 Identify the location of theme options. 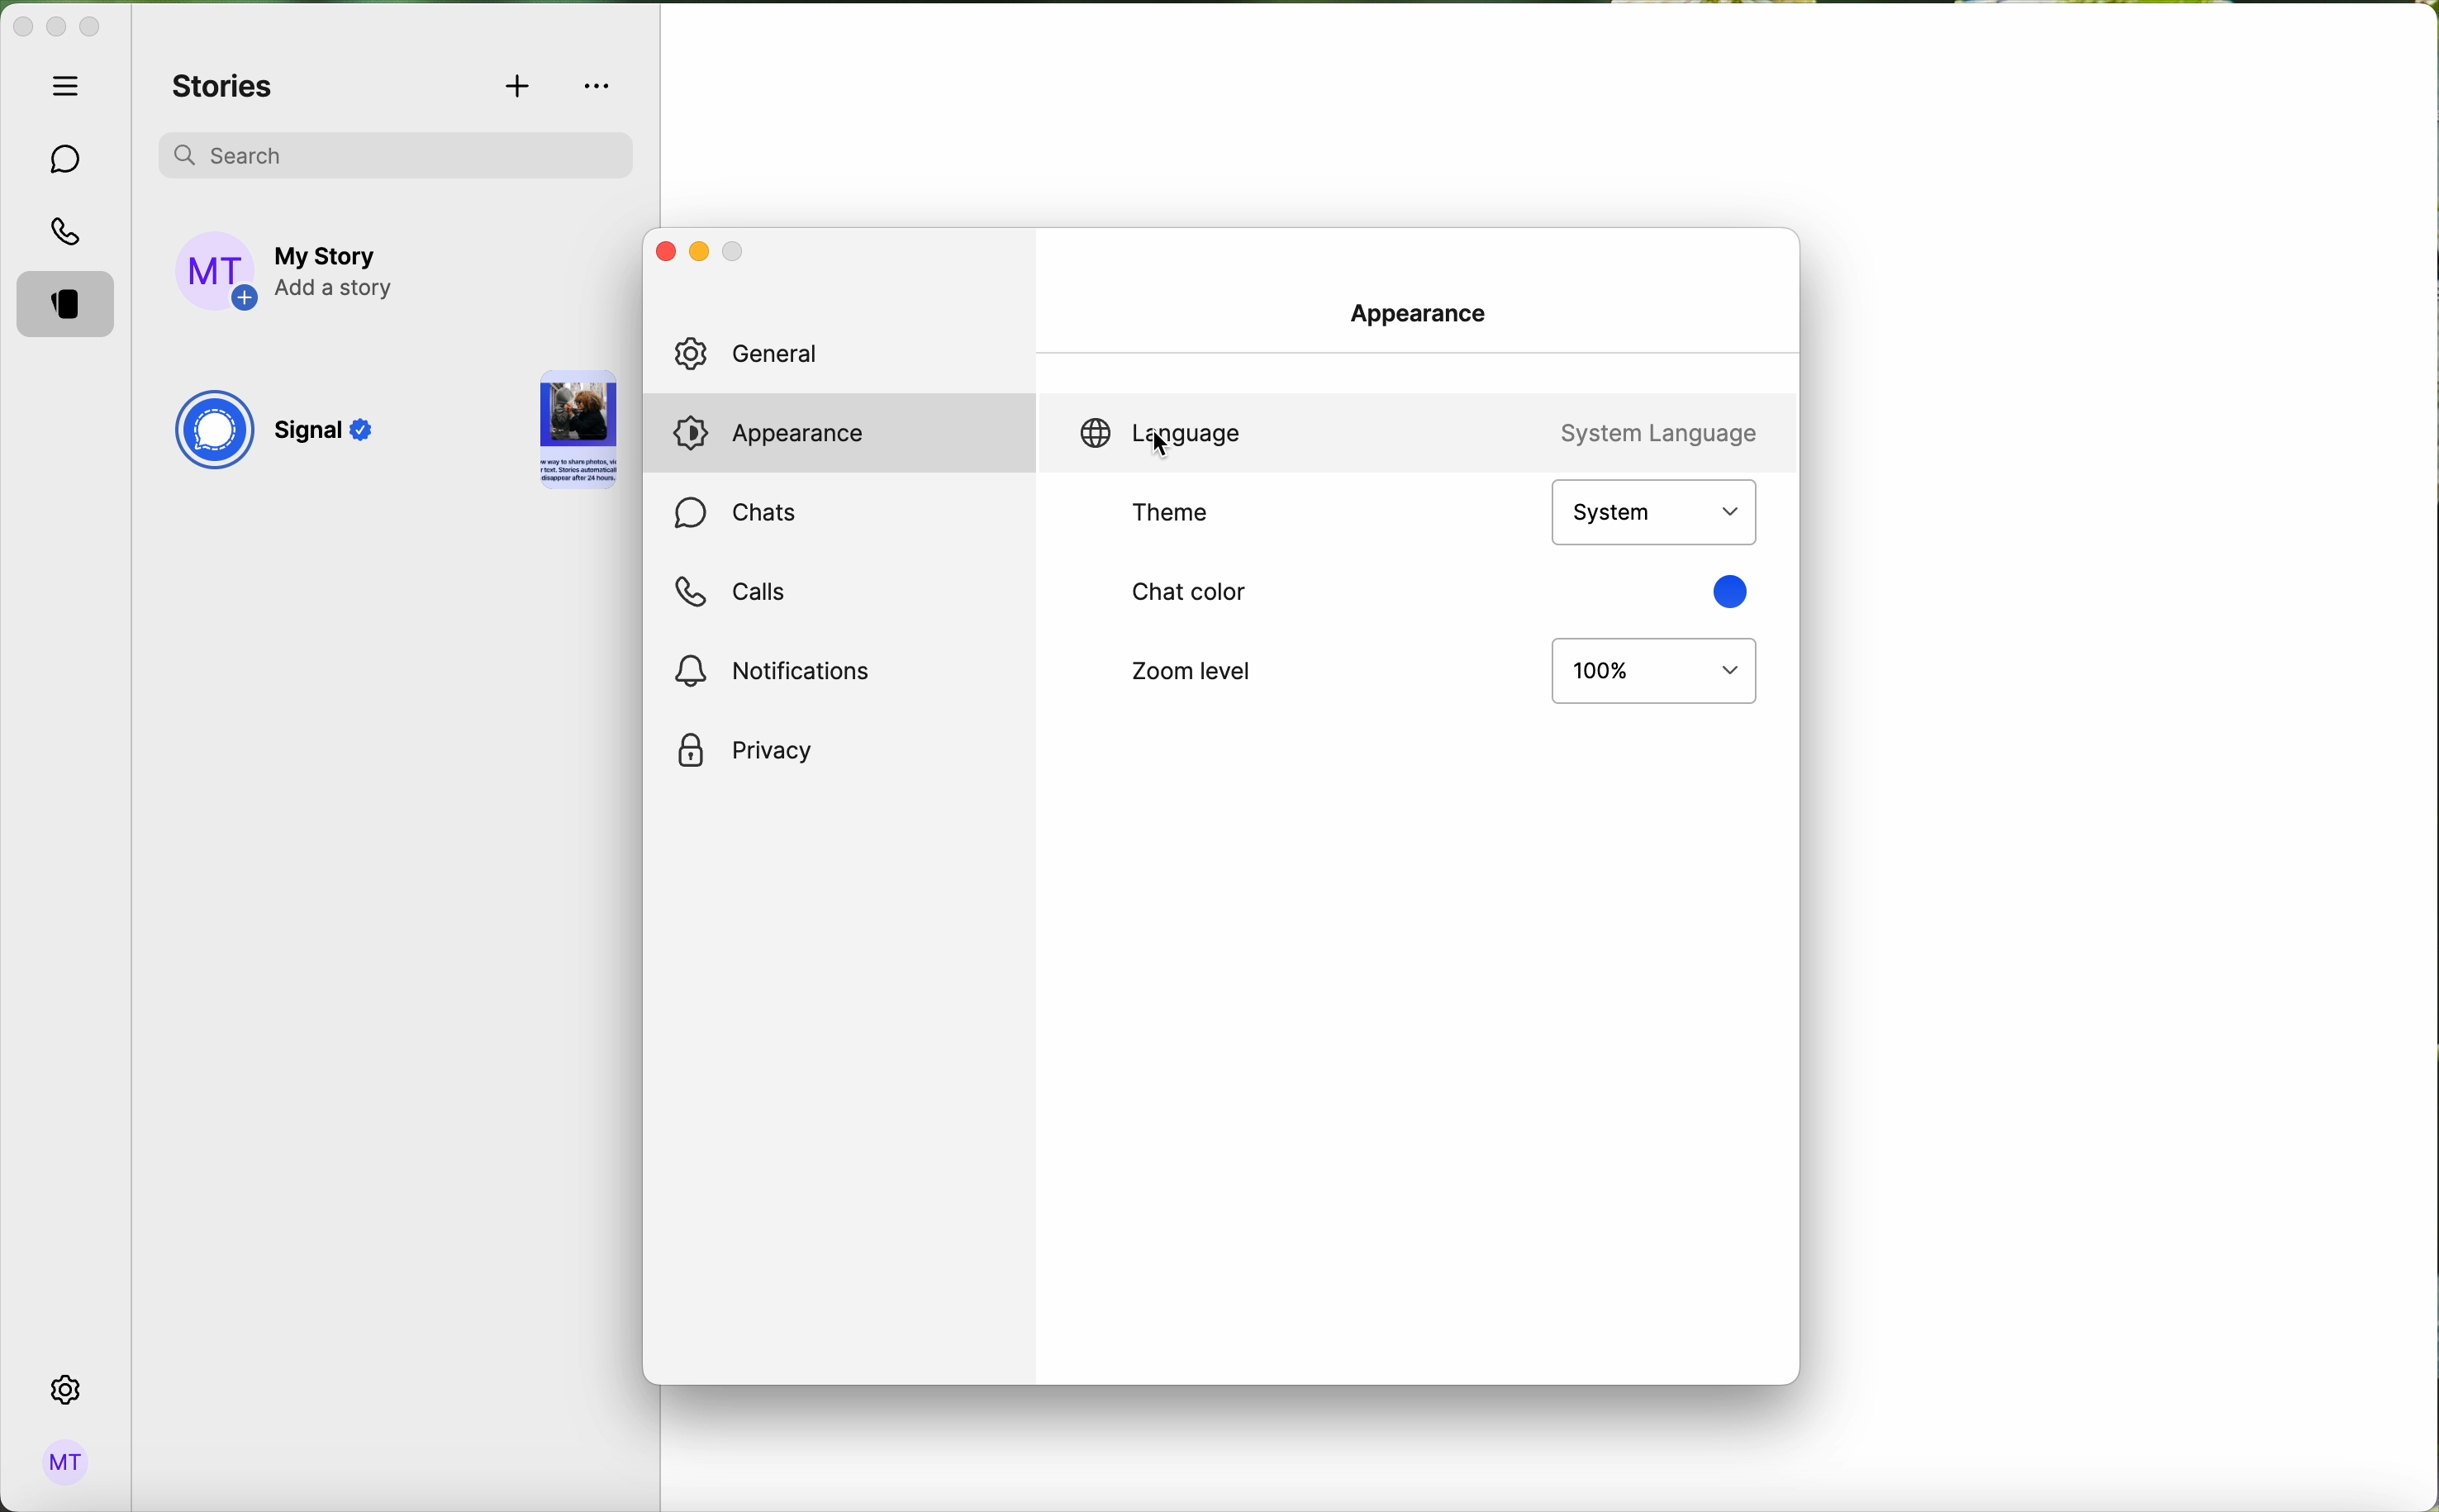
(1652, 513).